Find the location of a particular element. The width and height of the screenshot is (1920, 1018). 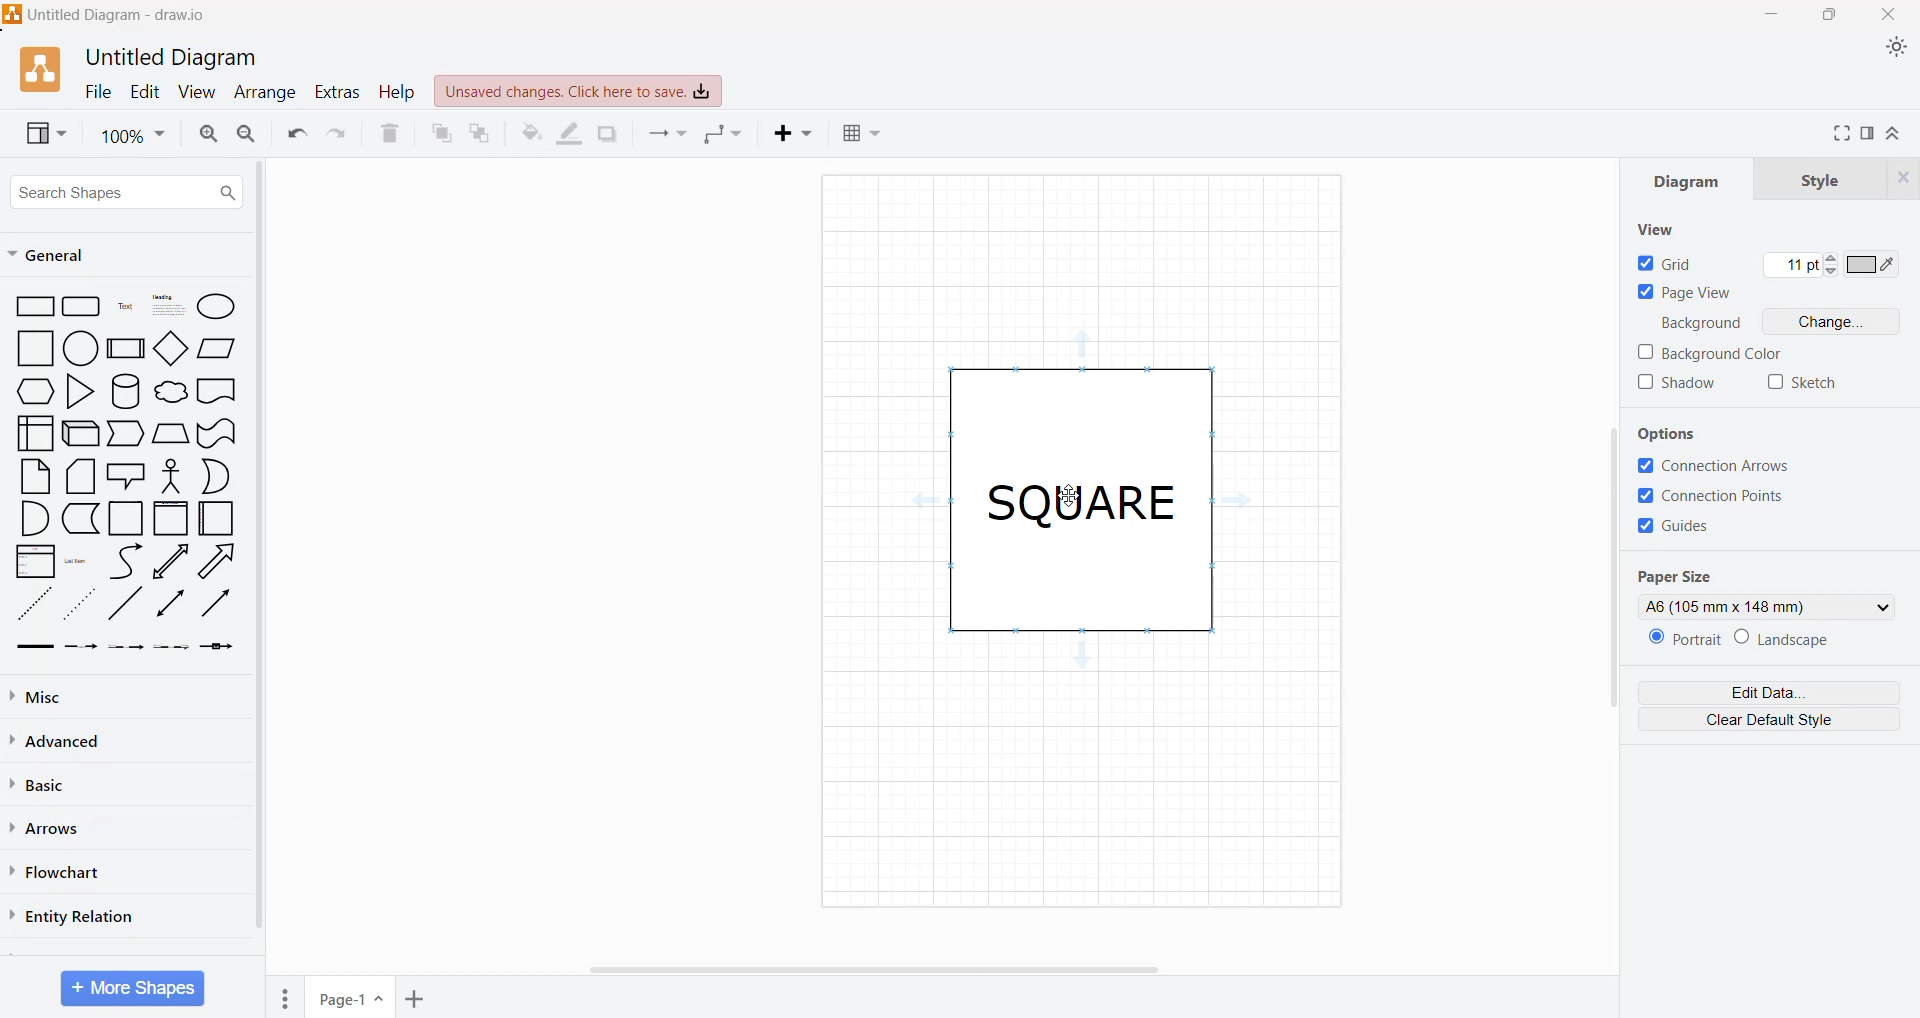

Triangle  is located at coordinates (79, 390).